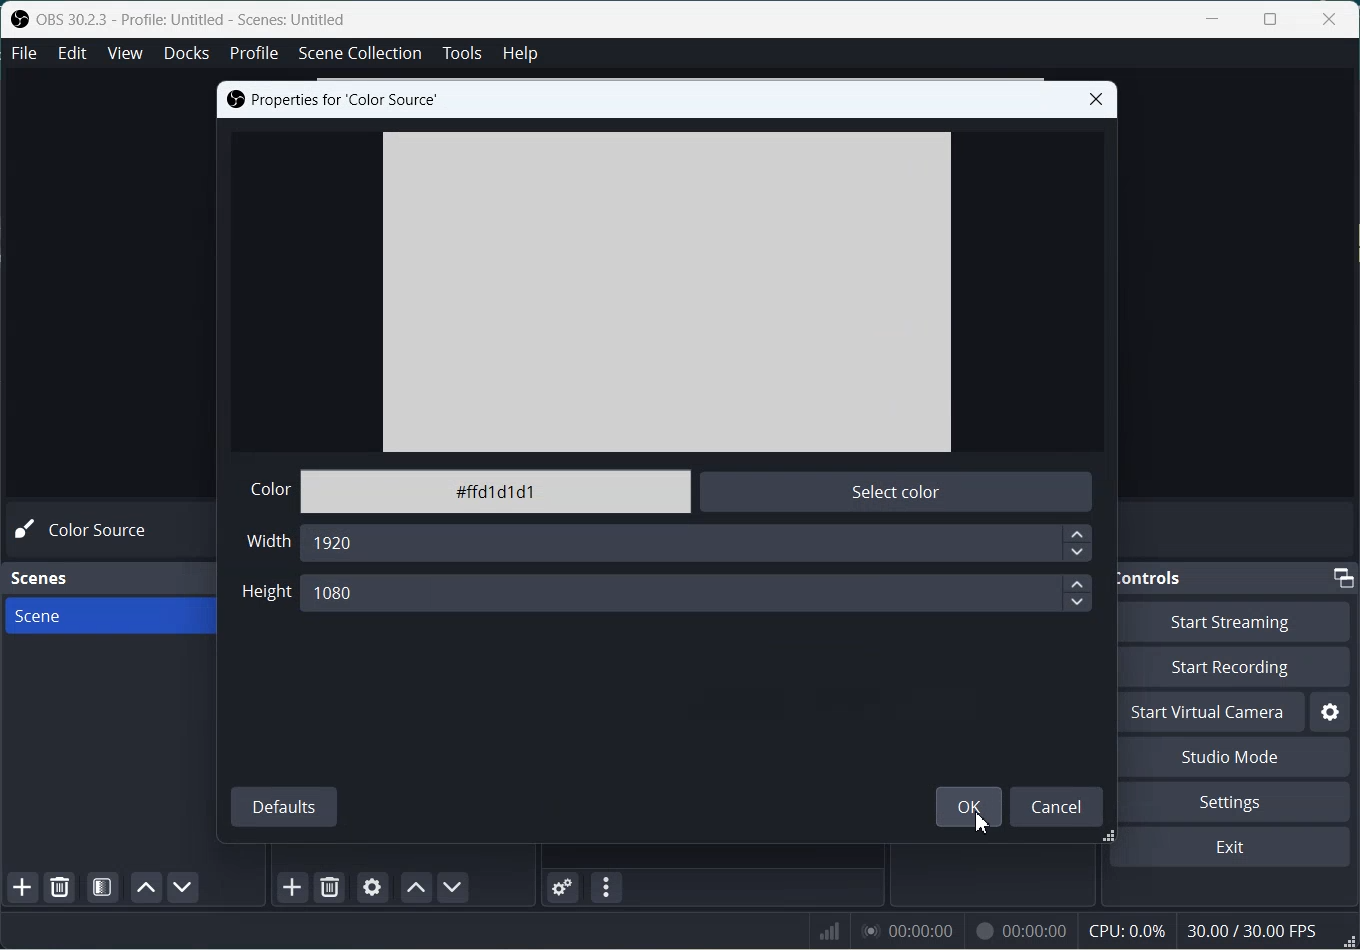  I want to click on Controls, so click(1156, 577).